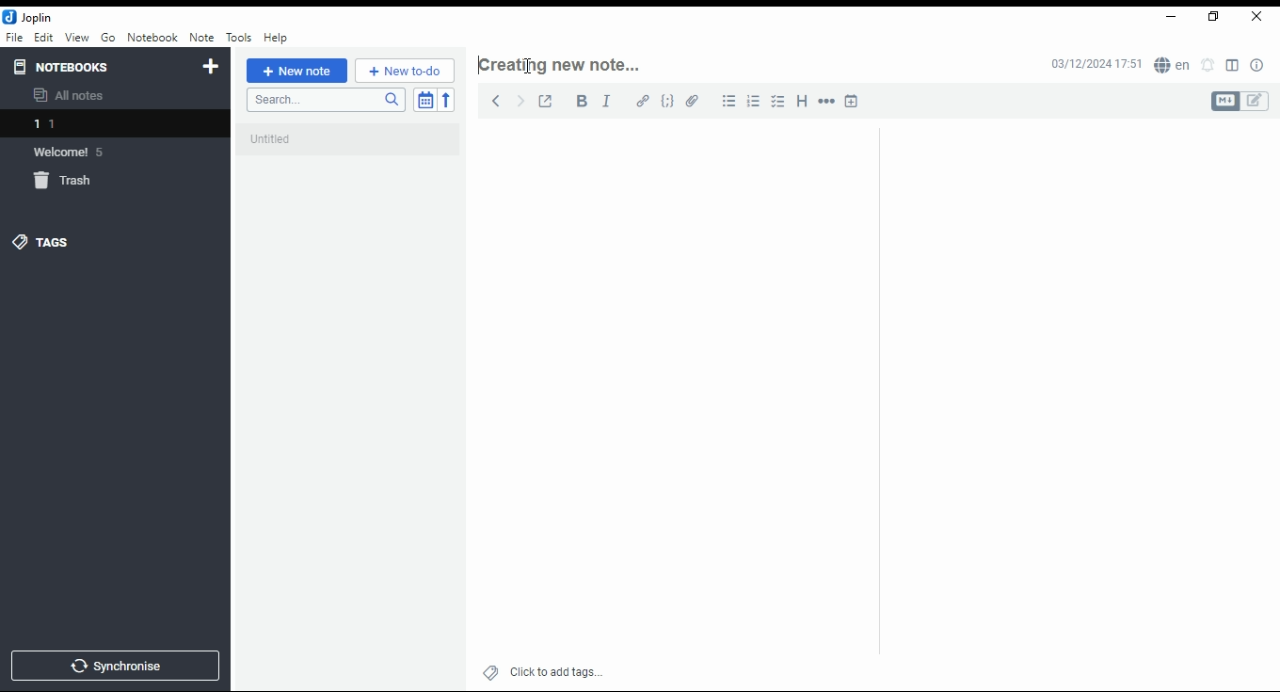 The height and width of the screenshot is (692, 1280). What do you see at coordinates (571, 60) in the screenshot?
I see `creating new note` at bounding box center [571, 60].